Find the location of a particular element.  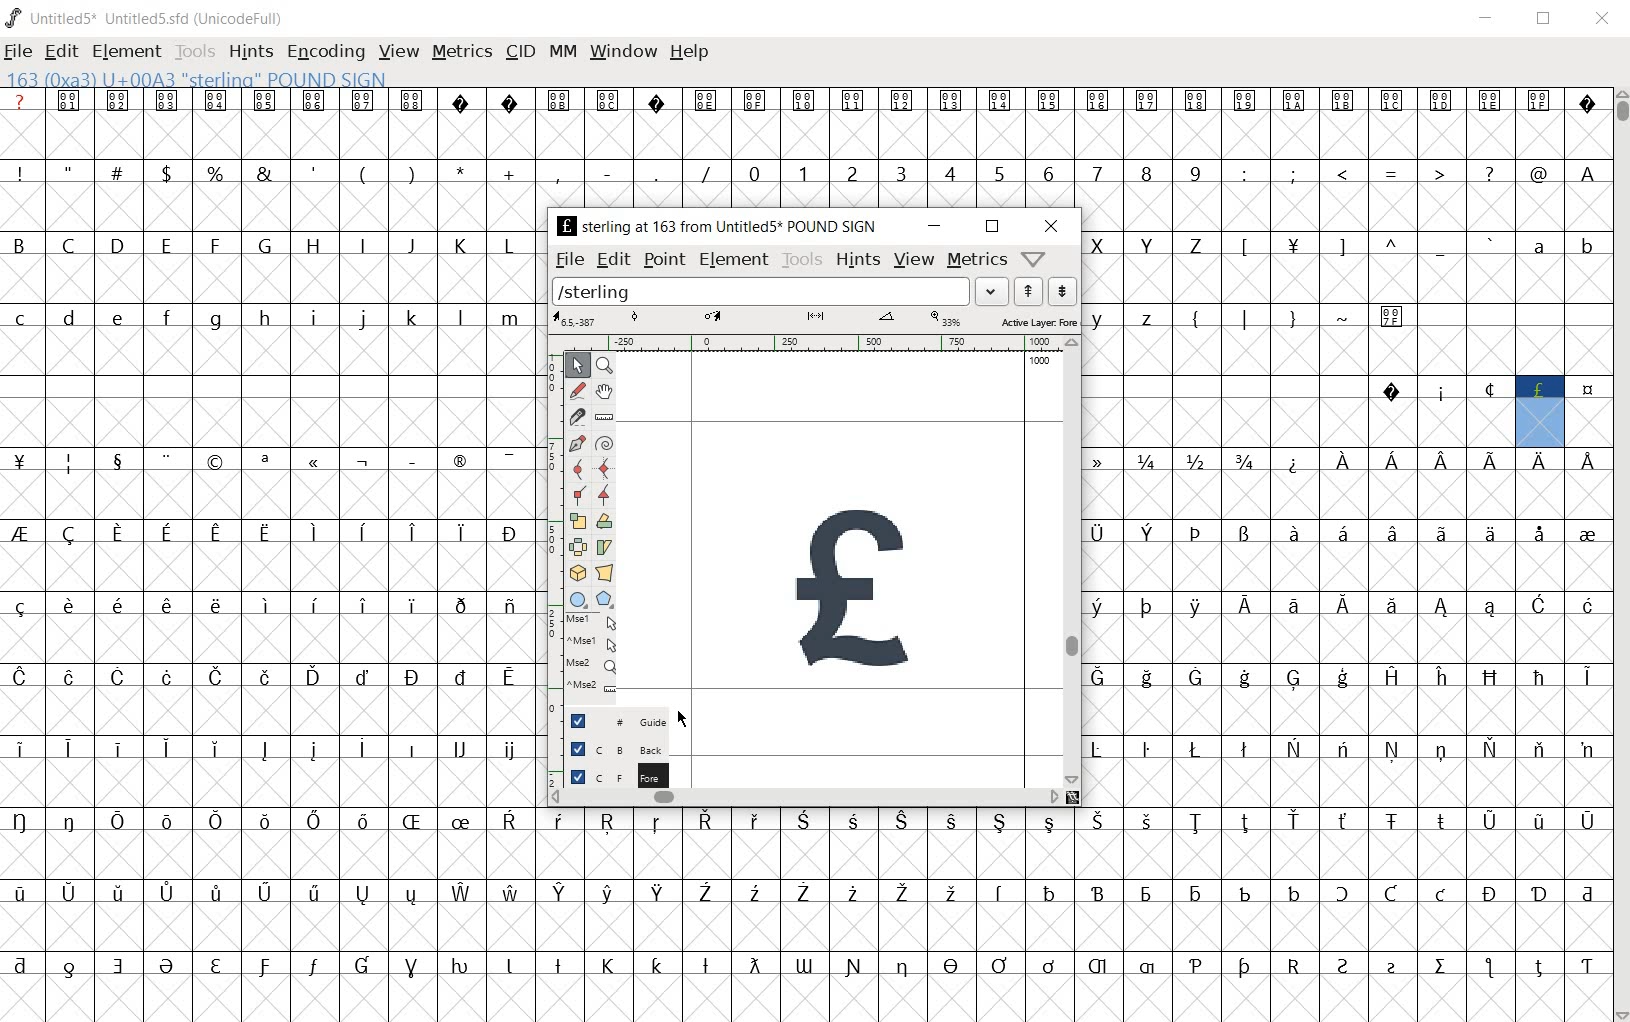

Symbol is located at coordinates (361, 531).